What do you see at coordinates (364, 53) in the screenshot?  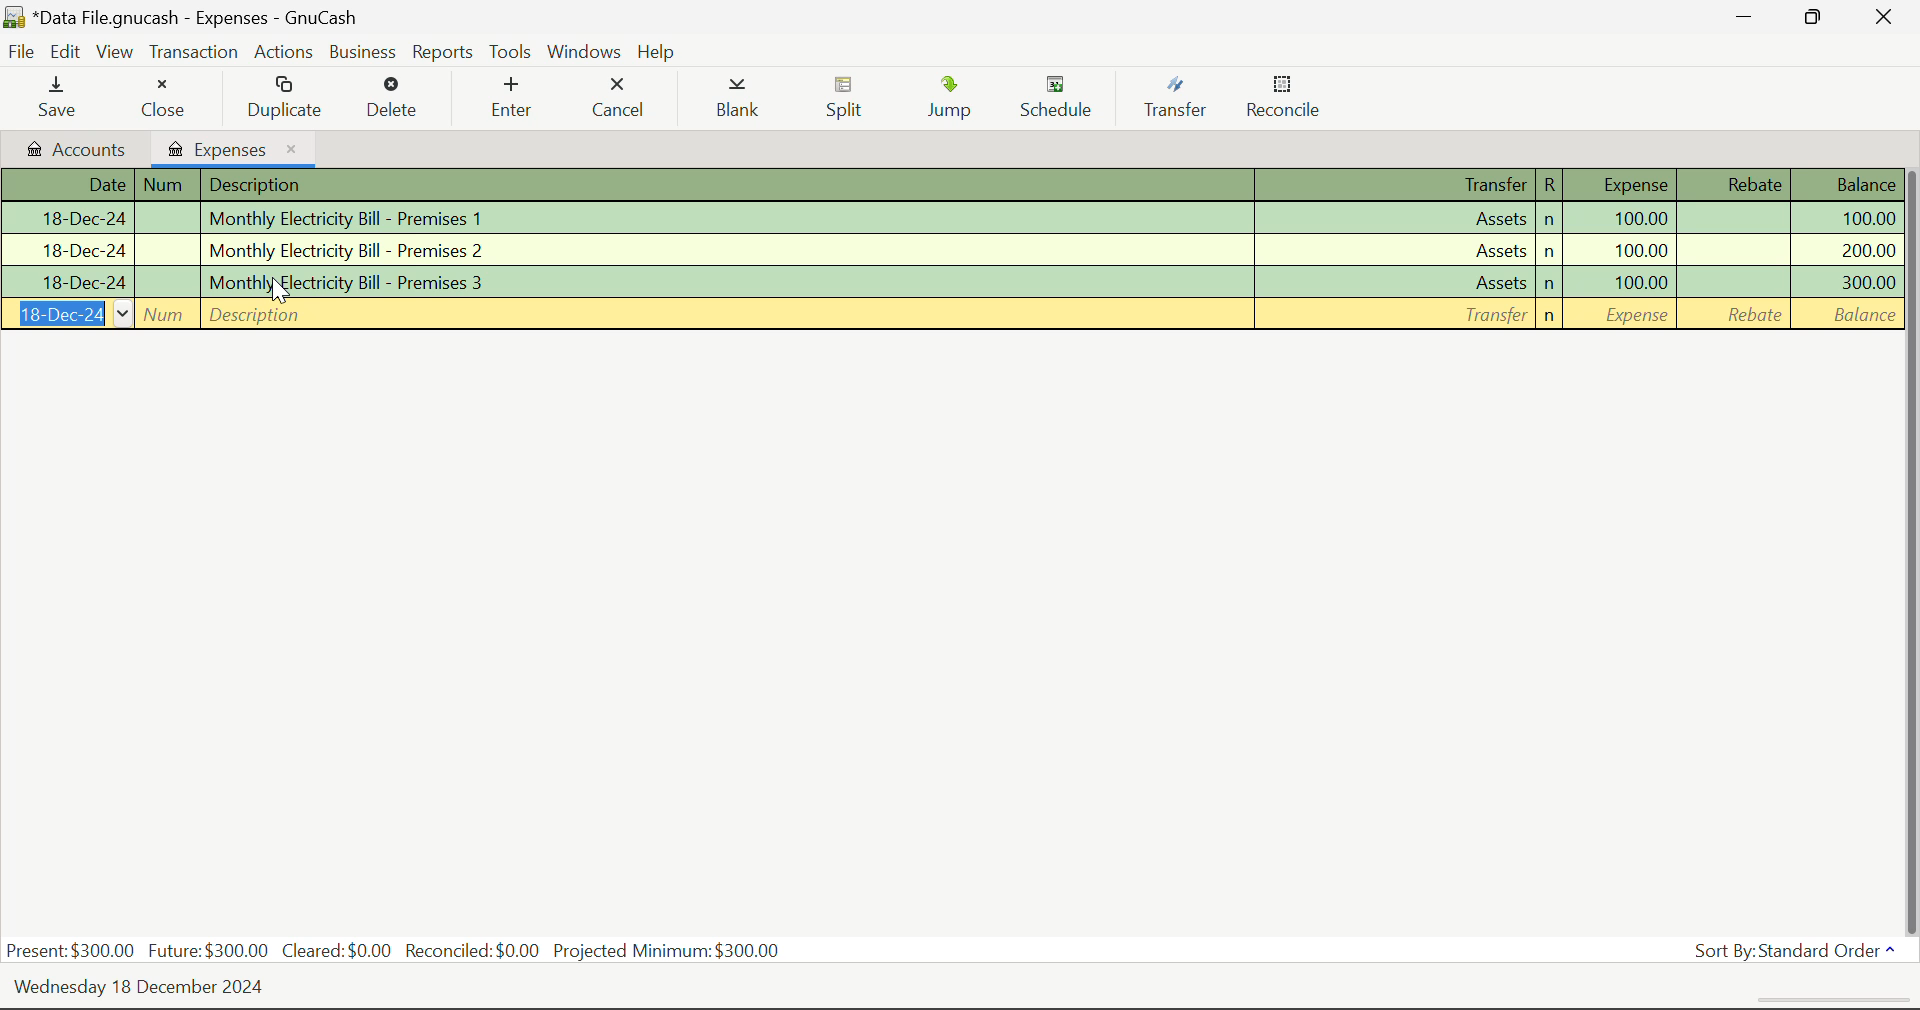 I see `Business` at bounding box center [364, 53].